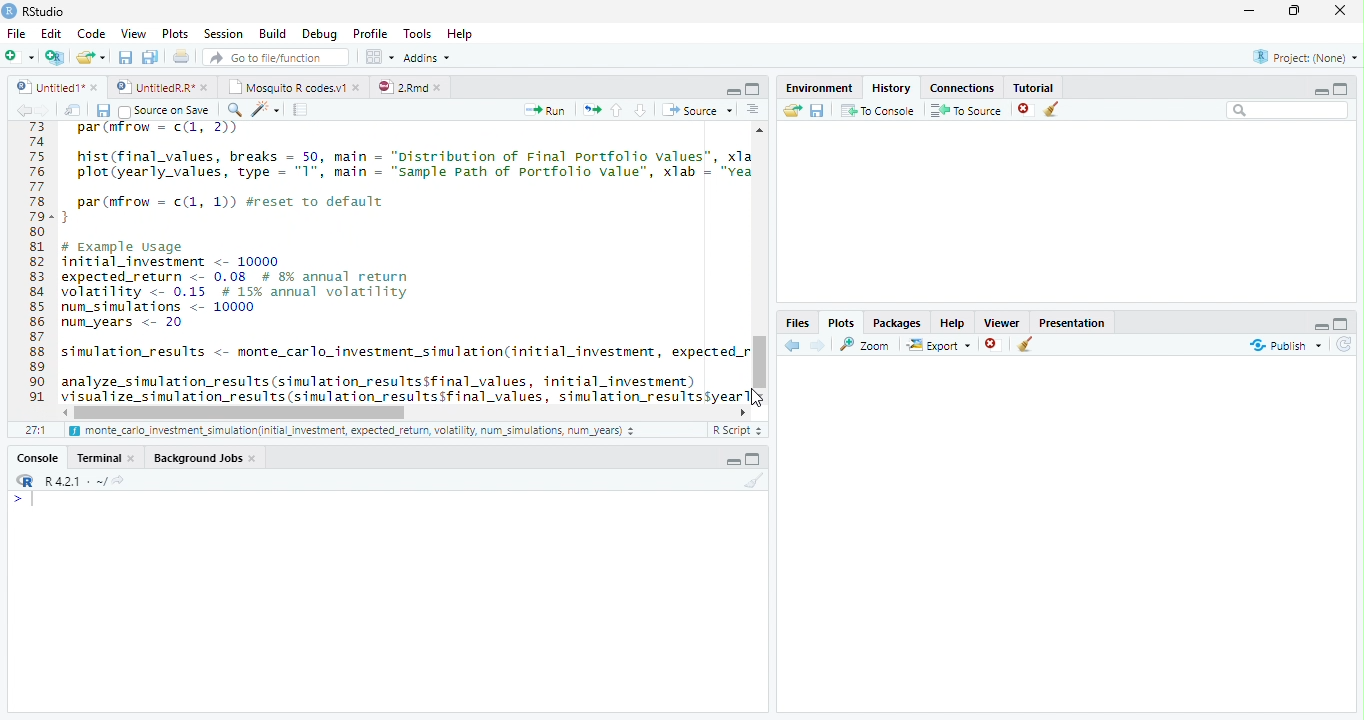 The width and height of the screenshot is (1364, 720). I want to click on Plots, so click(841, 322).